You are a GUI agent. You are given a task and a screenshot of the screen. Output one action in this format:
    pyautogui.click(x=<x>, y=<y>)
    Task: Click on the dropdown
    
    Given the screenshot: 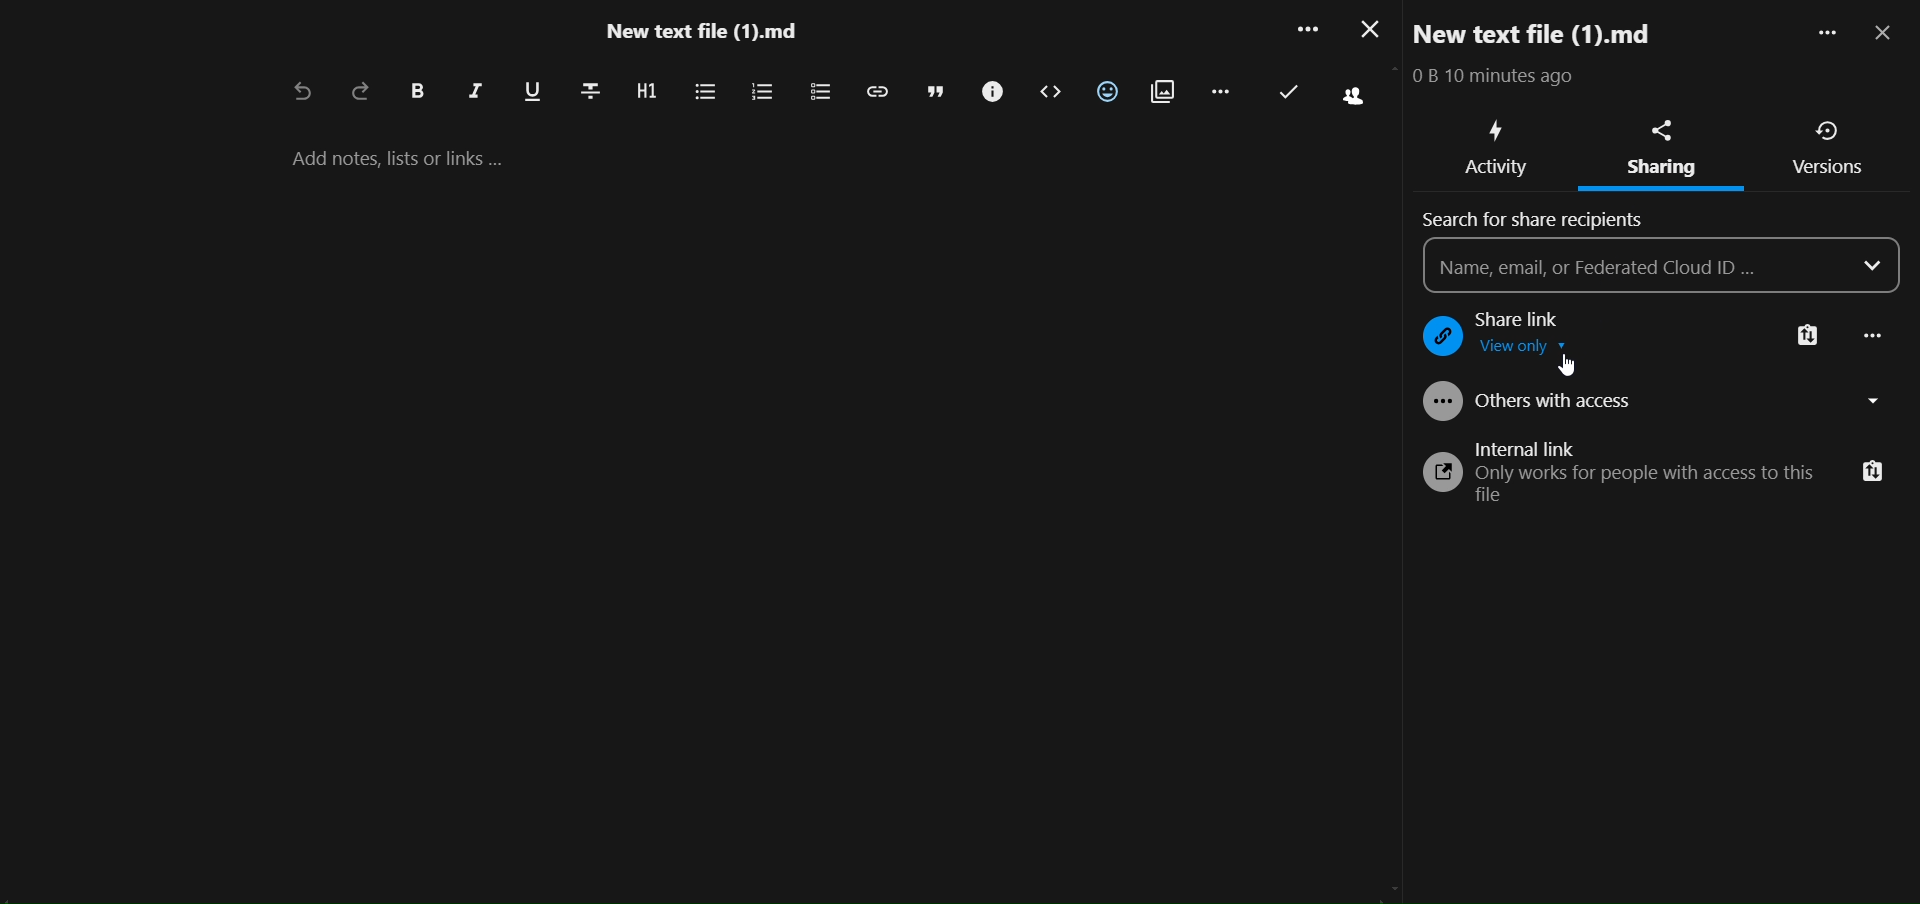 What is the action you would take?
    pyautogui.click(x=1879, y=401)
    